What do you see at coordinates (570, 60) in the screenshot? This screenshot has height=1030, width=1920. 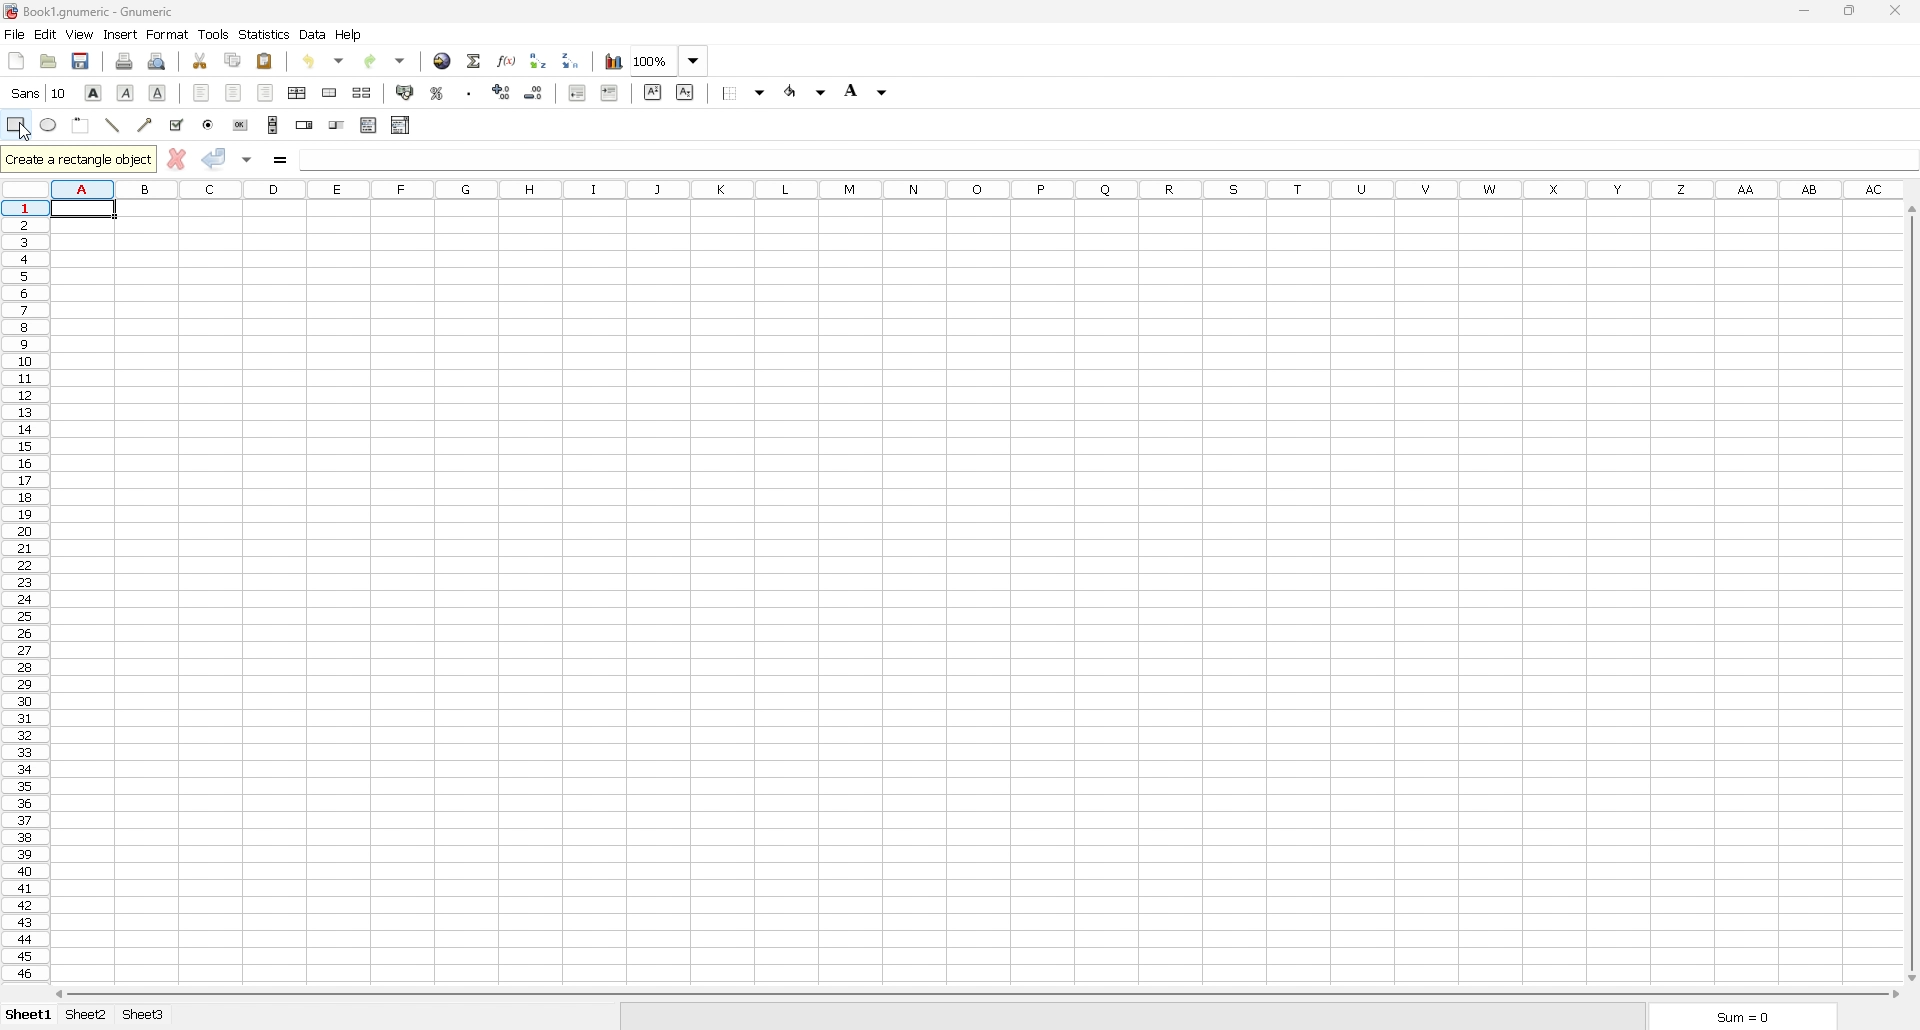 I see `sort descending` at bounding box center [570, 60].